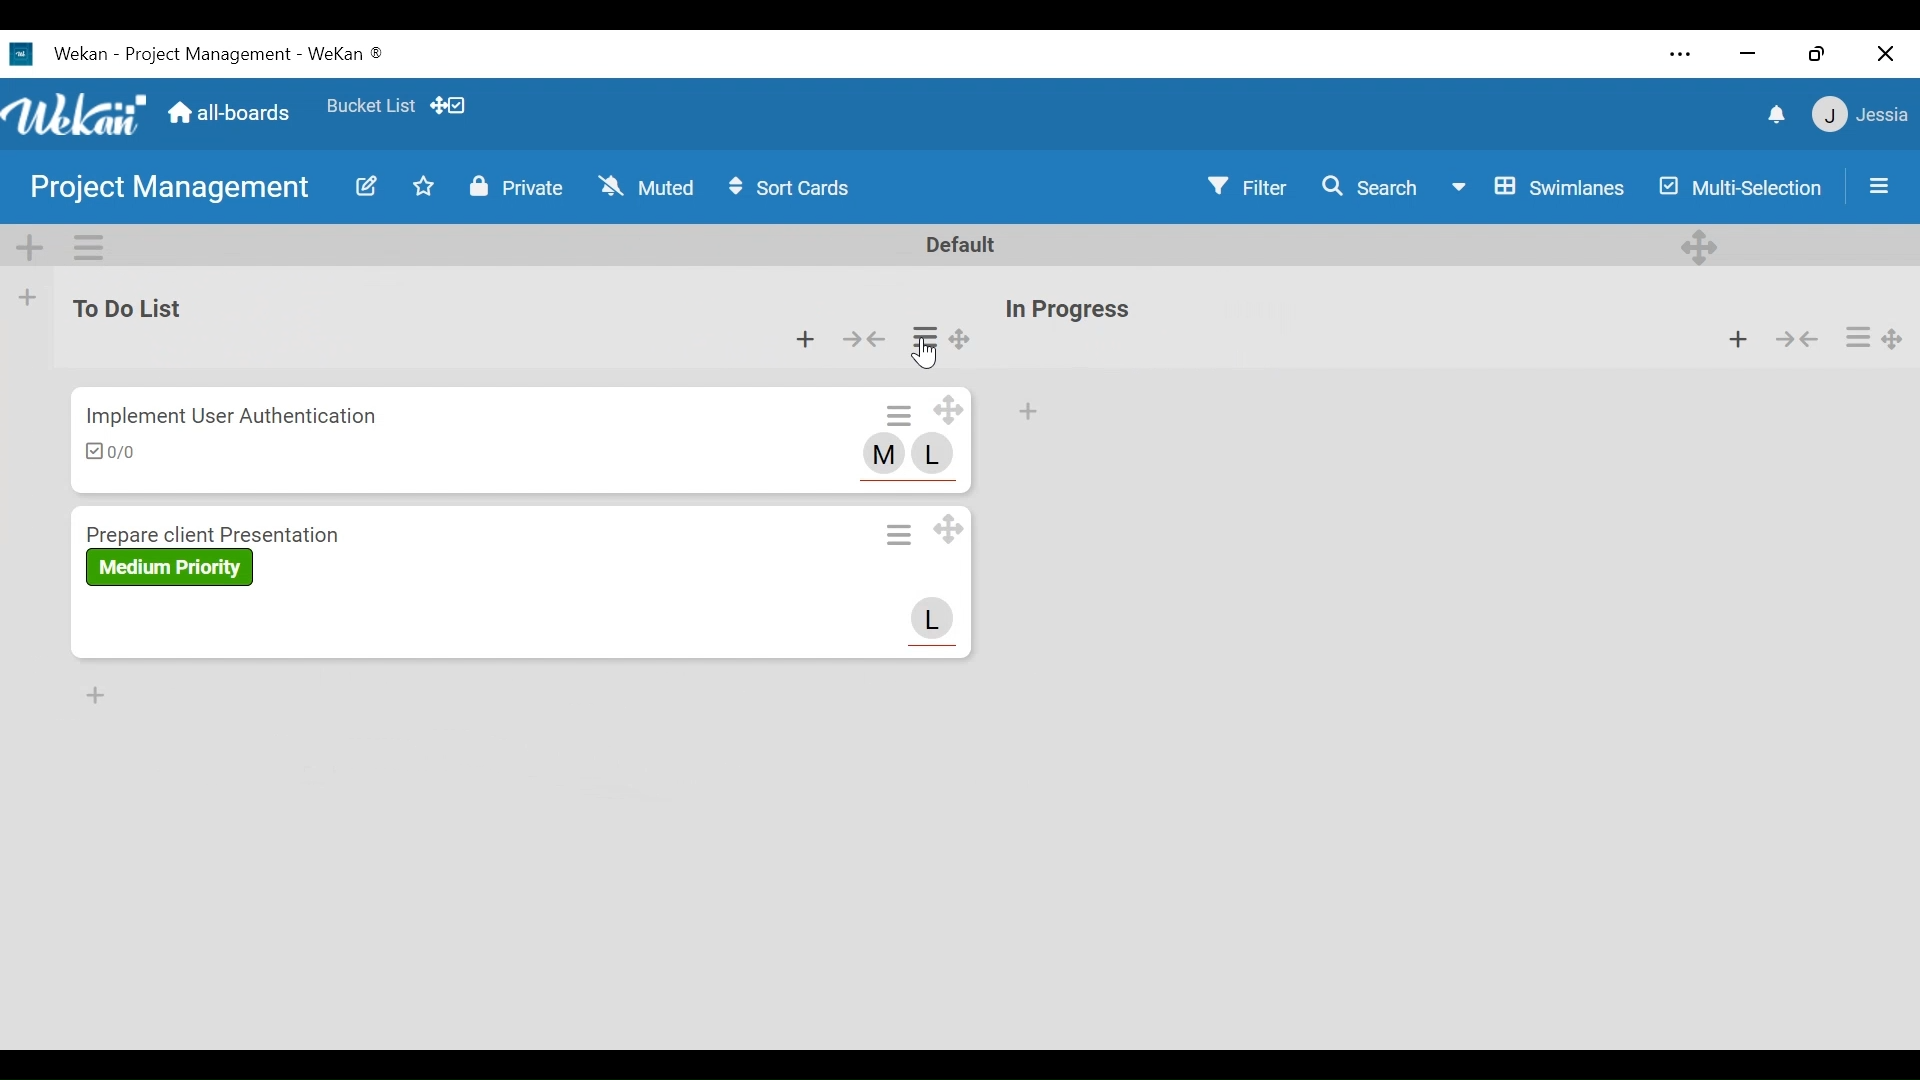 This screenshot has width=1920, height=1080. Describe the element at coordinates (1370, 187) in the screenshot. I see `Search` at that location.